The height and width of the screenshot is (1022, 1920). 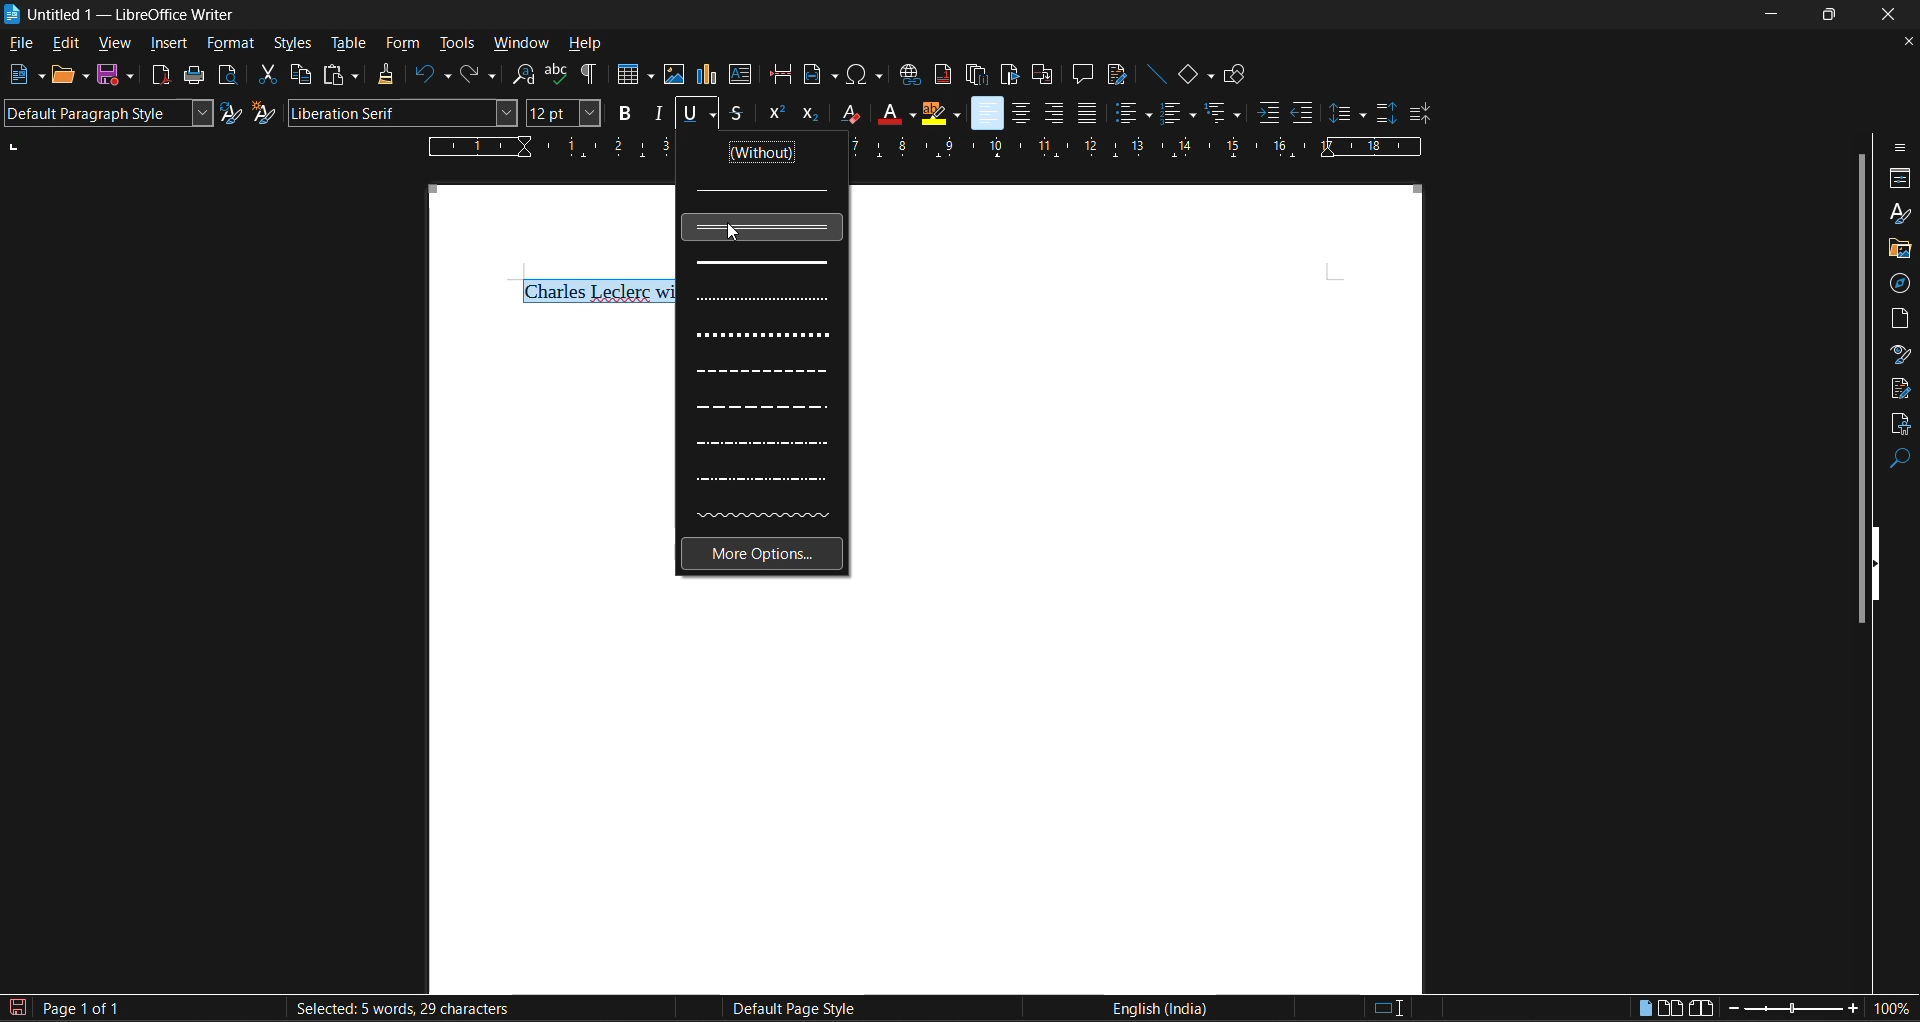 What do you see at coordinates (819, 76) in the screenshot?
I see `insert field` at bounding box center [819, 76].